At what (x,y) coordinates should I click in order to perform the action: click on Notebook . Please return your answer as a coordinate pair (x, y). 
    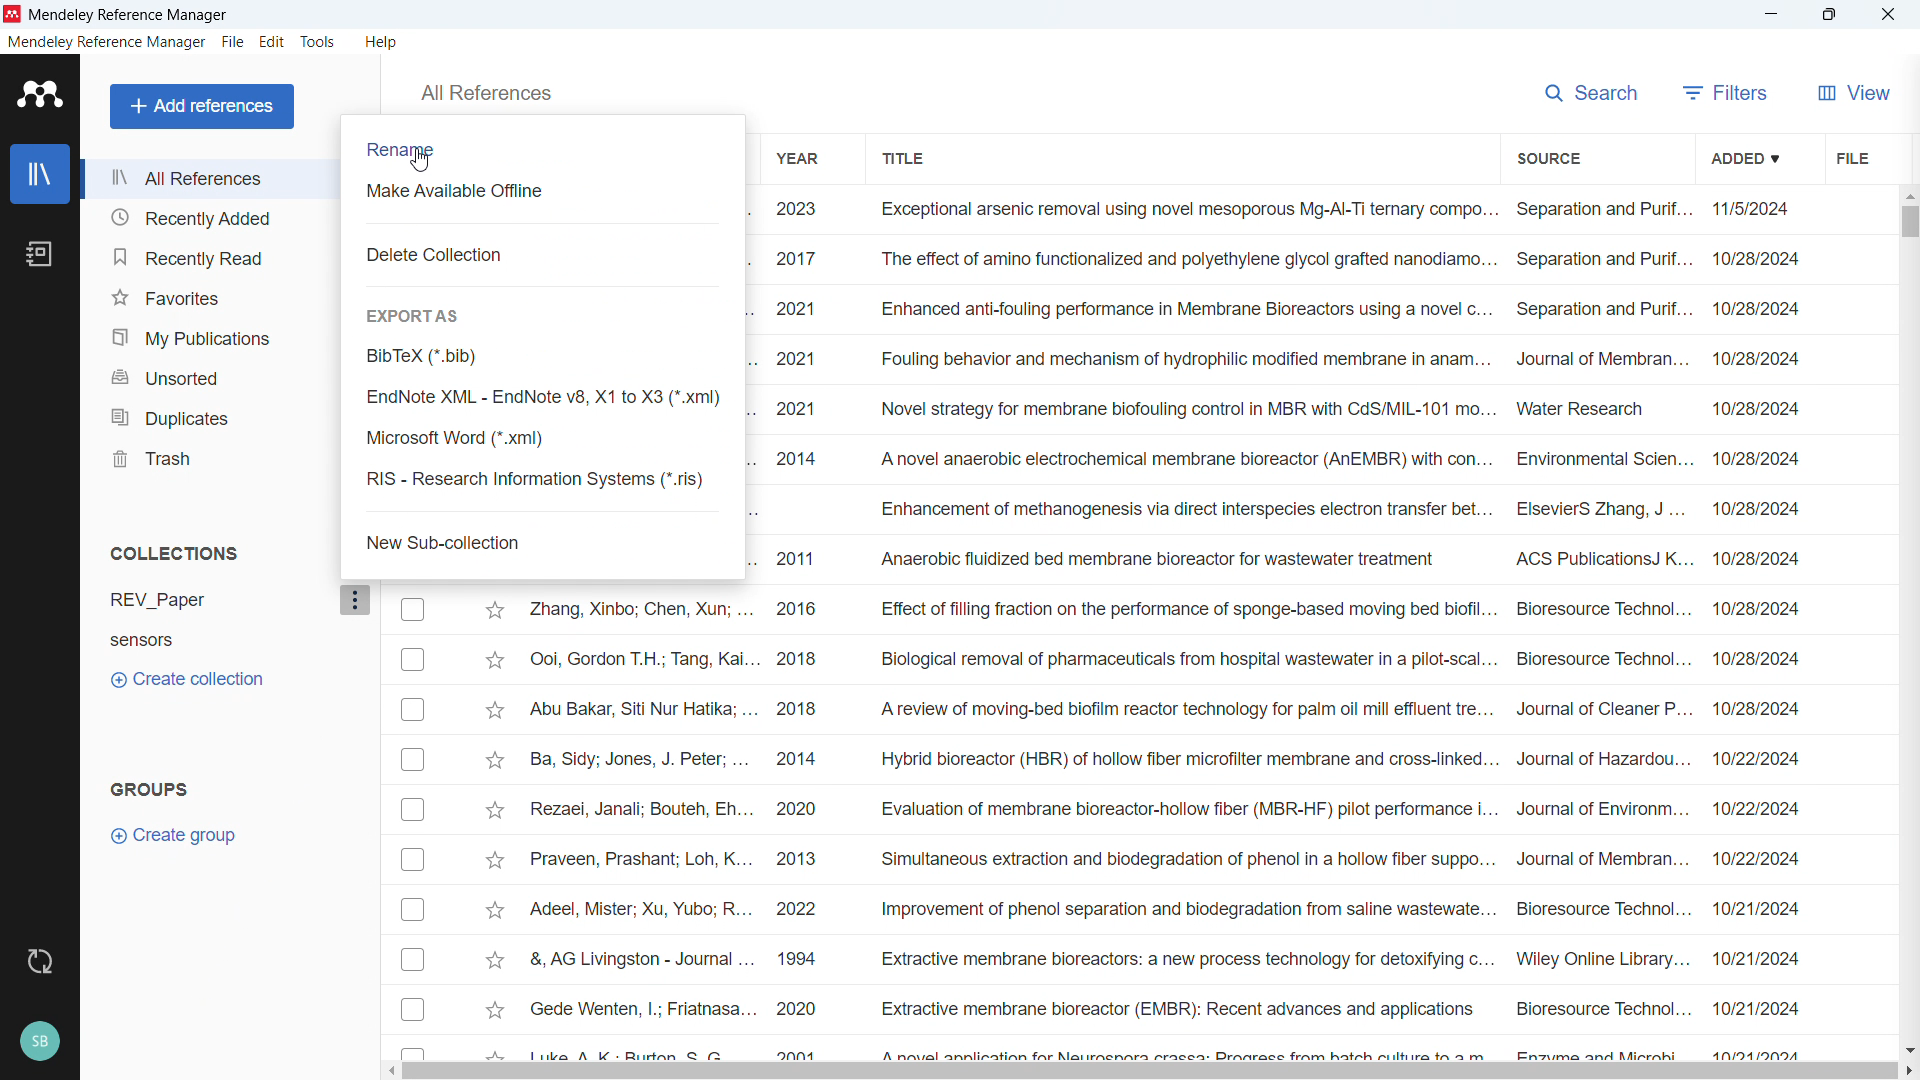
    Looking at the image, I should click on (39, 255).